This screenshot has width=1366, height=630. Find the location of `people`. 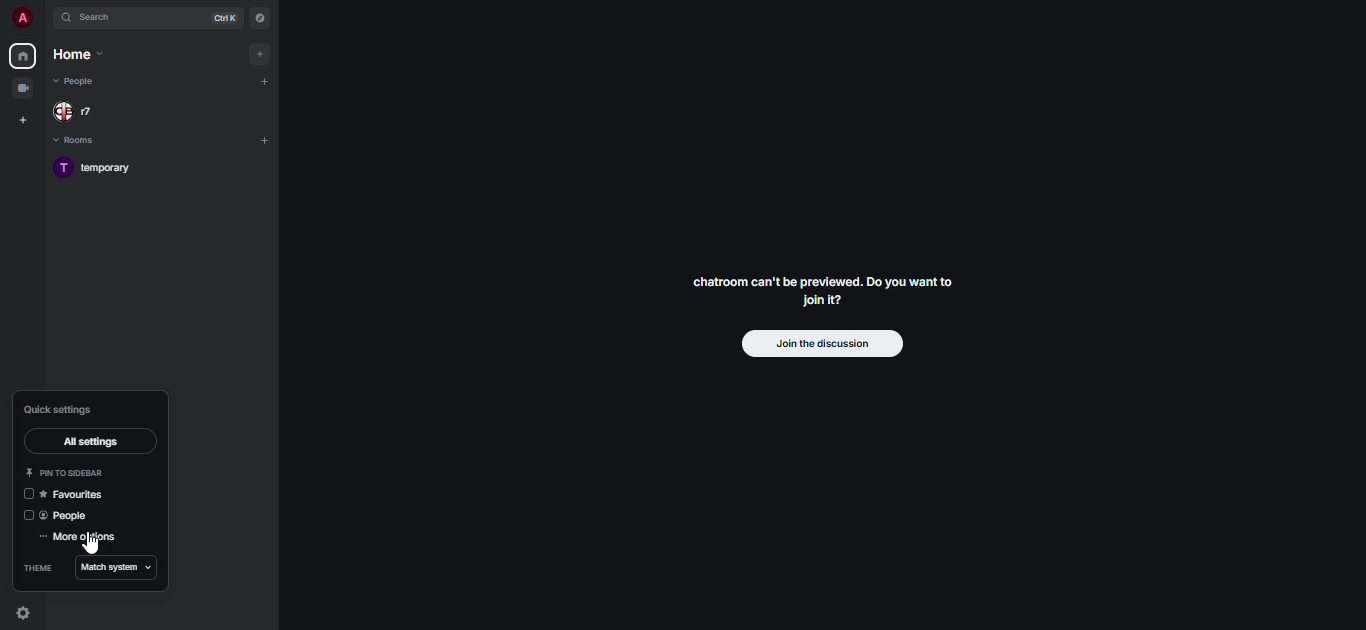

people is located at coordinates (71, 516).